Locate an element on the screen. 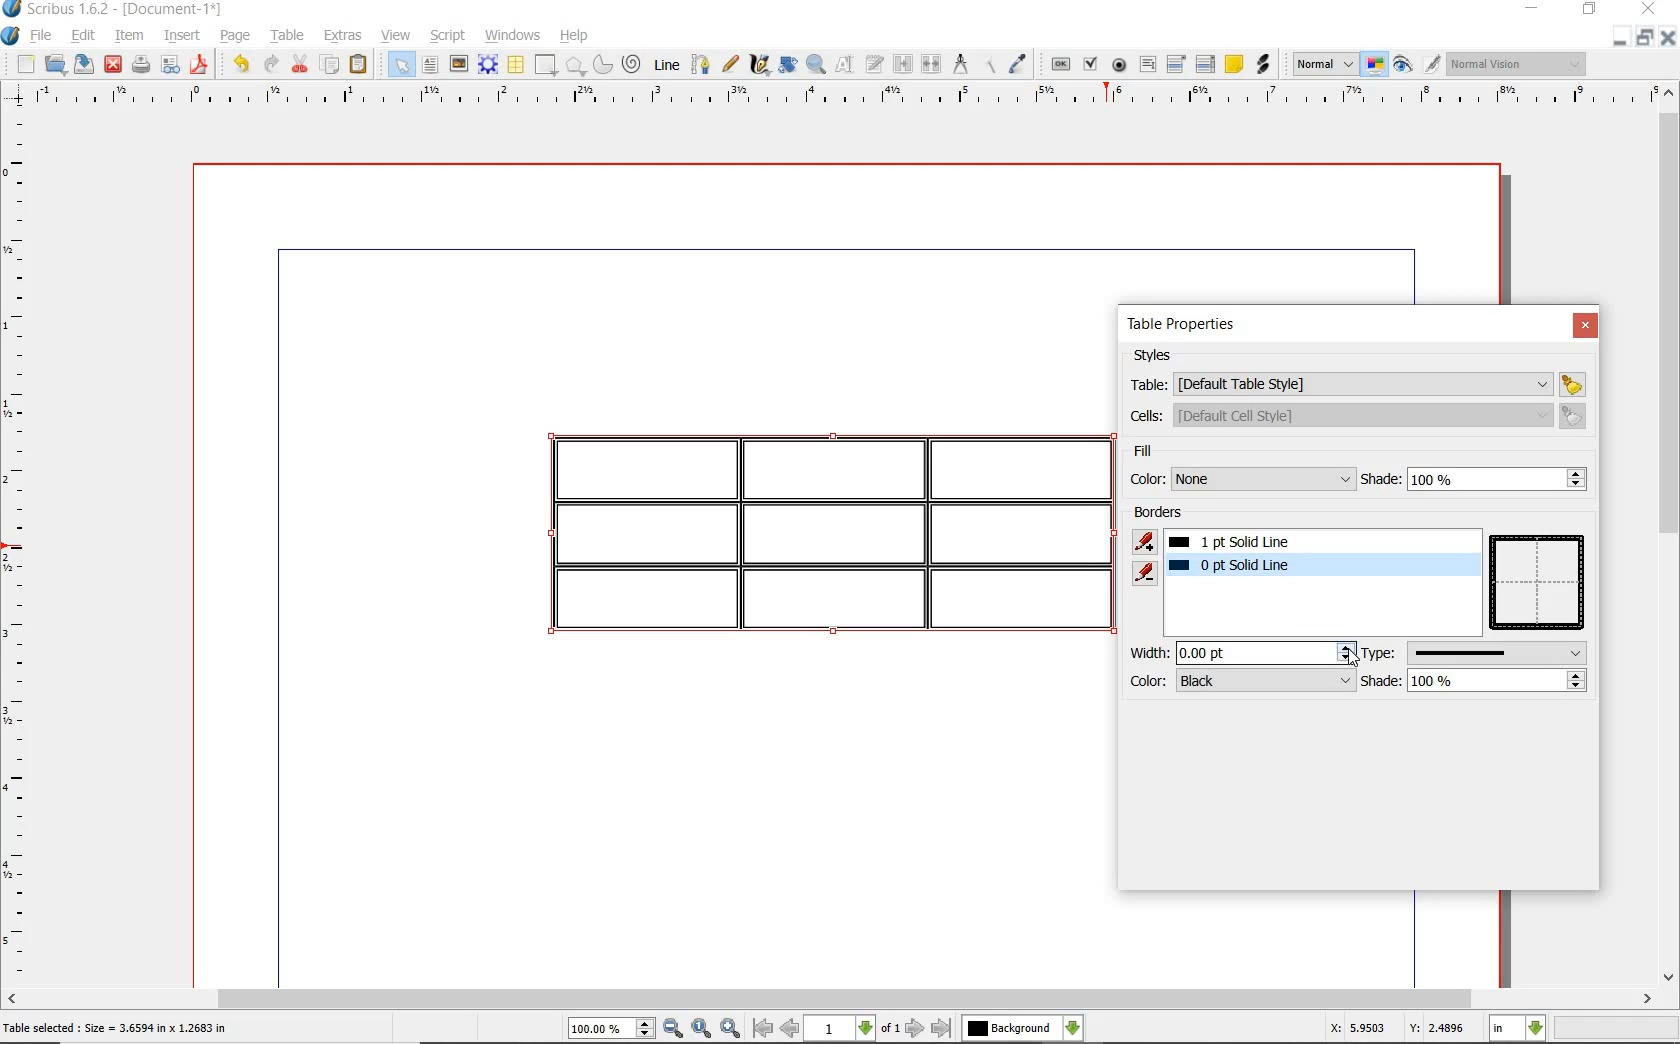 The width and height of the screenshot is (1680, 1044). script is located at coordinates (449, 37).